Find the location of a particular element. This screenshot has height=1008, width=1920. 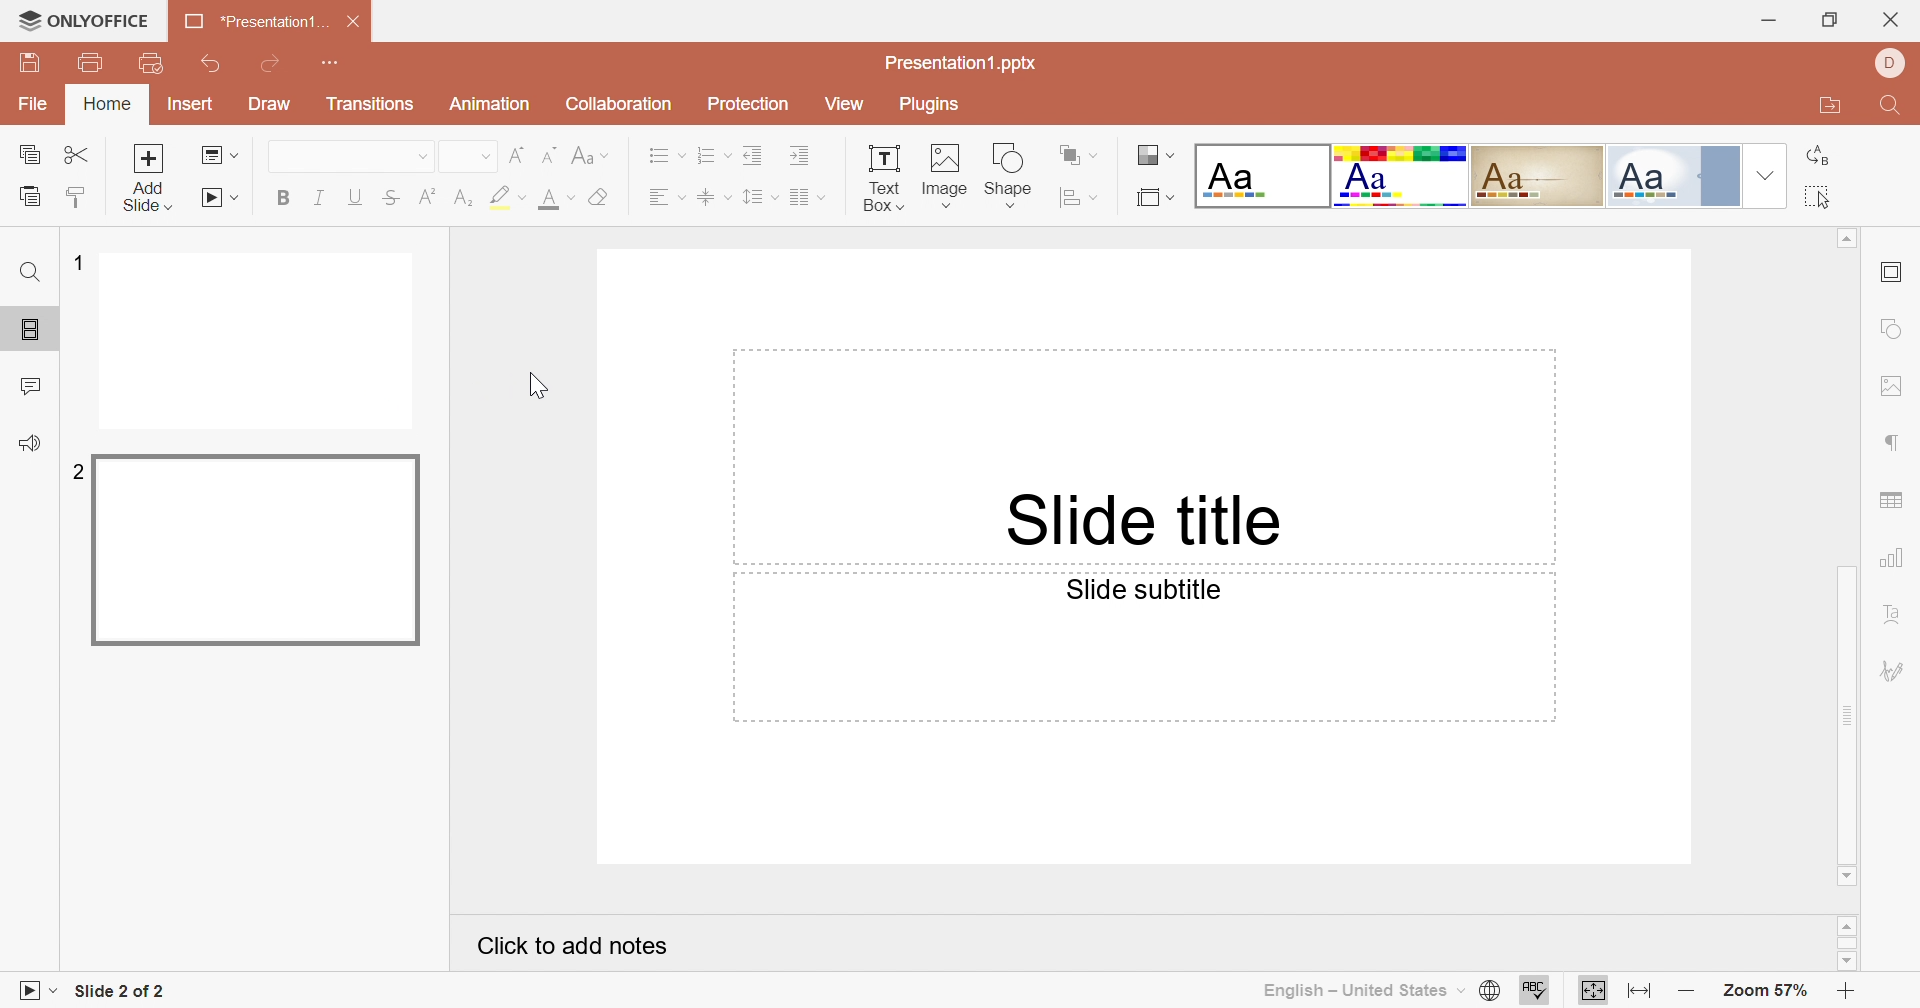

Image is located at coordinates (945, 173).